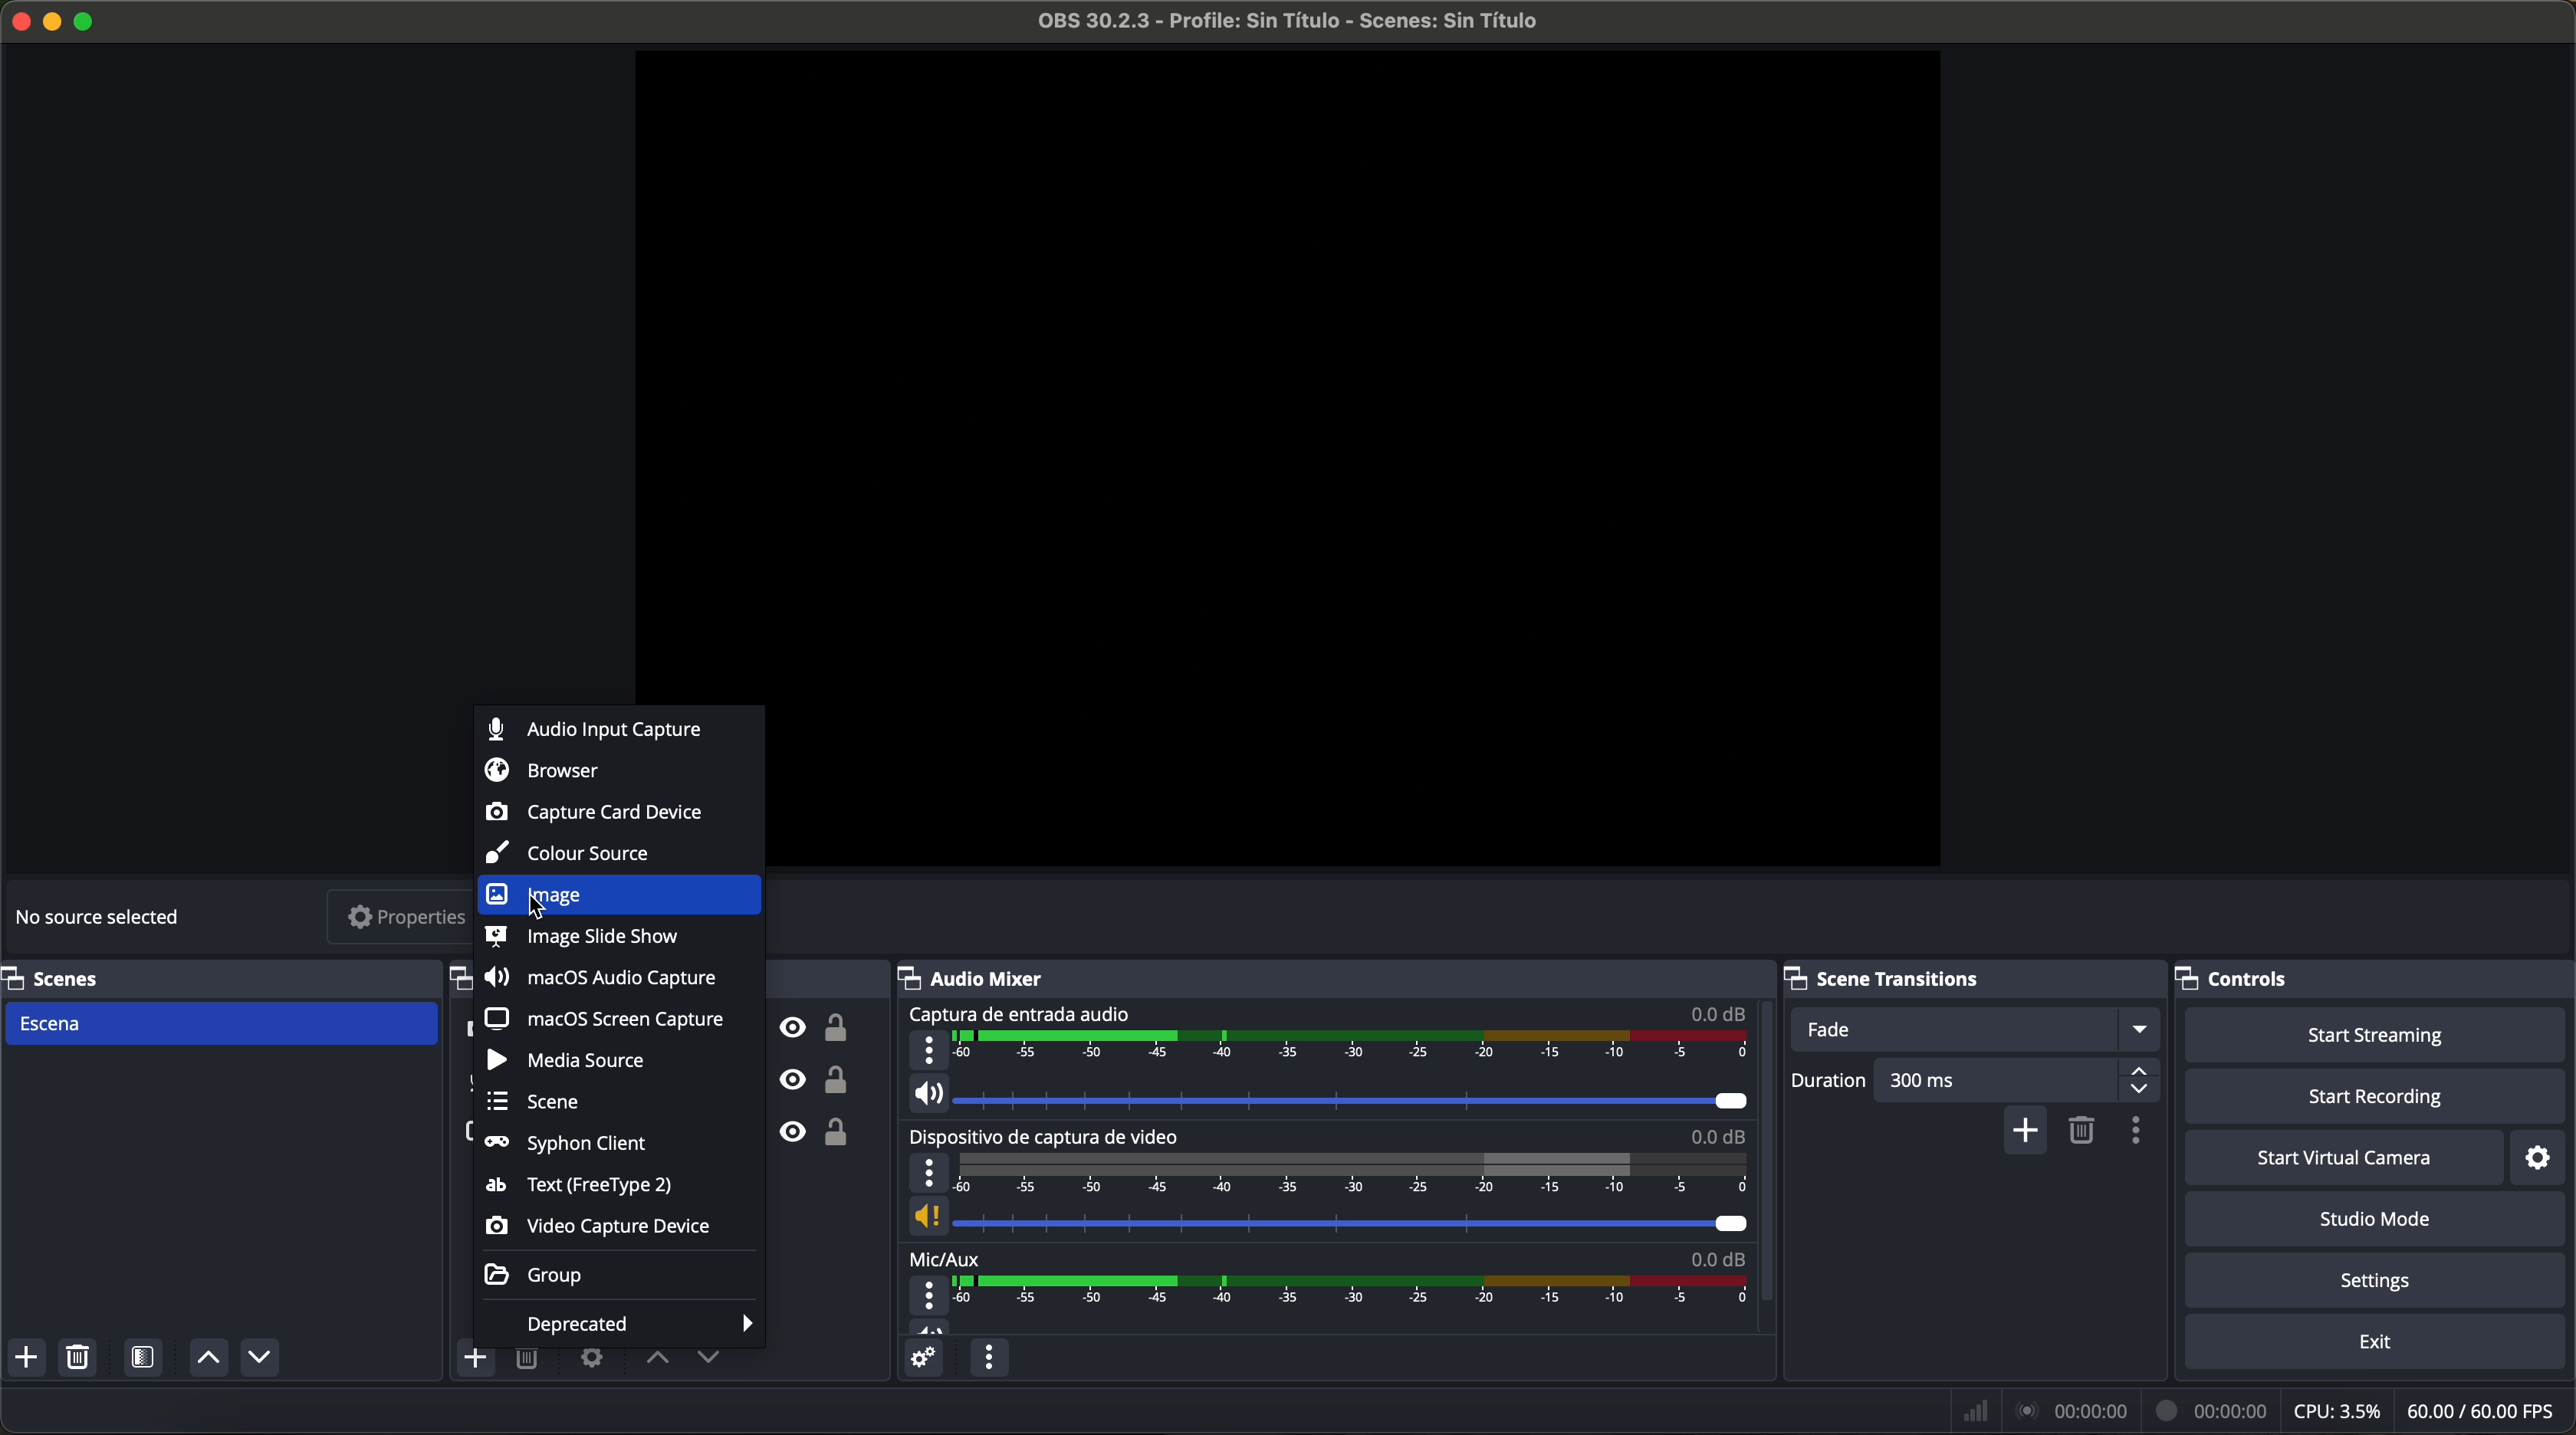  I want to click on more options, so click(931, 1296).